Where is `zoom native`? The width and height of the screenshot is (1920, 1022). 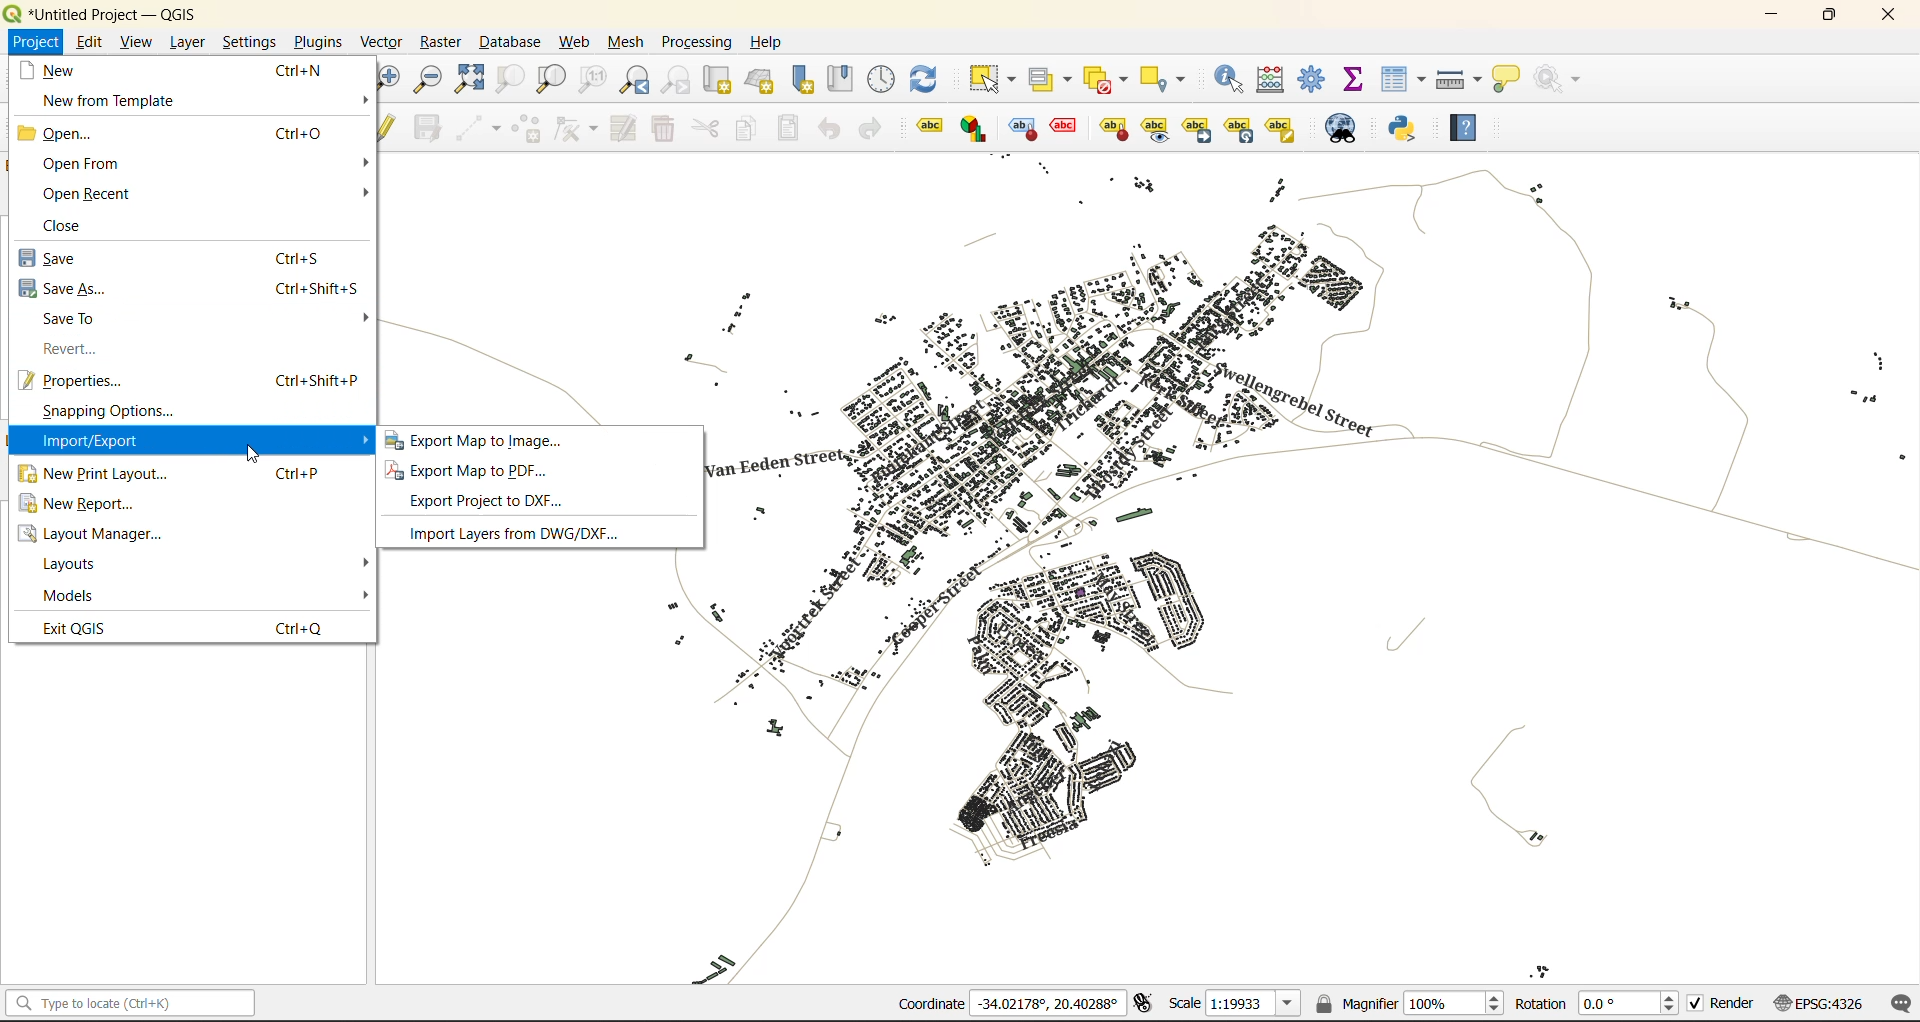
zoom native is located at coordinates (593, 80).